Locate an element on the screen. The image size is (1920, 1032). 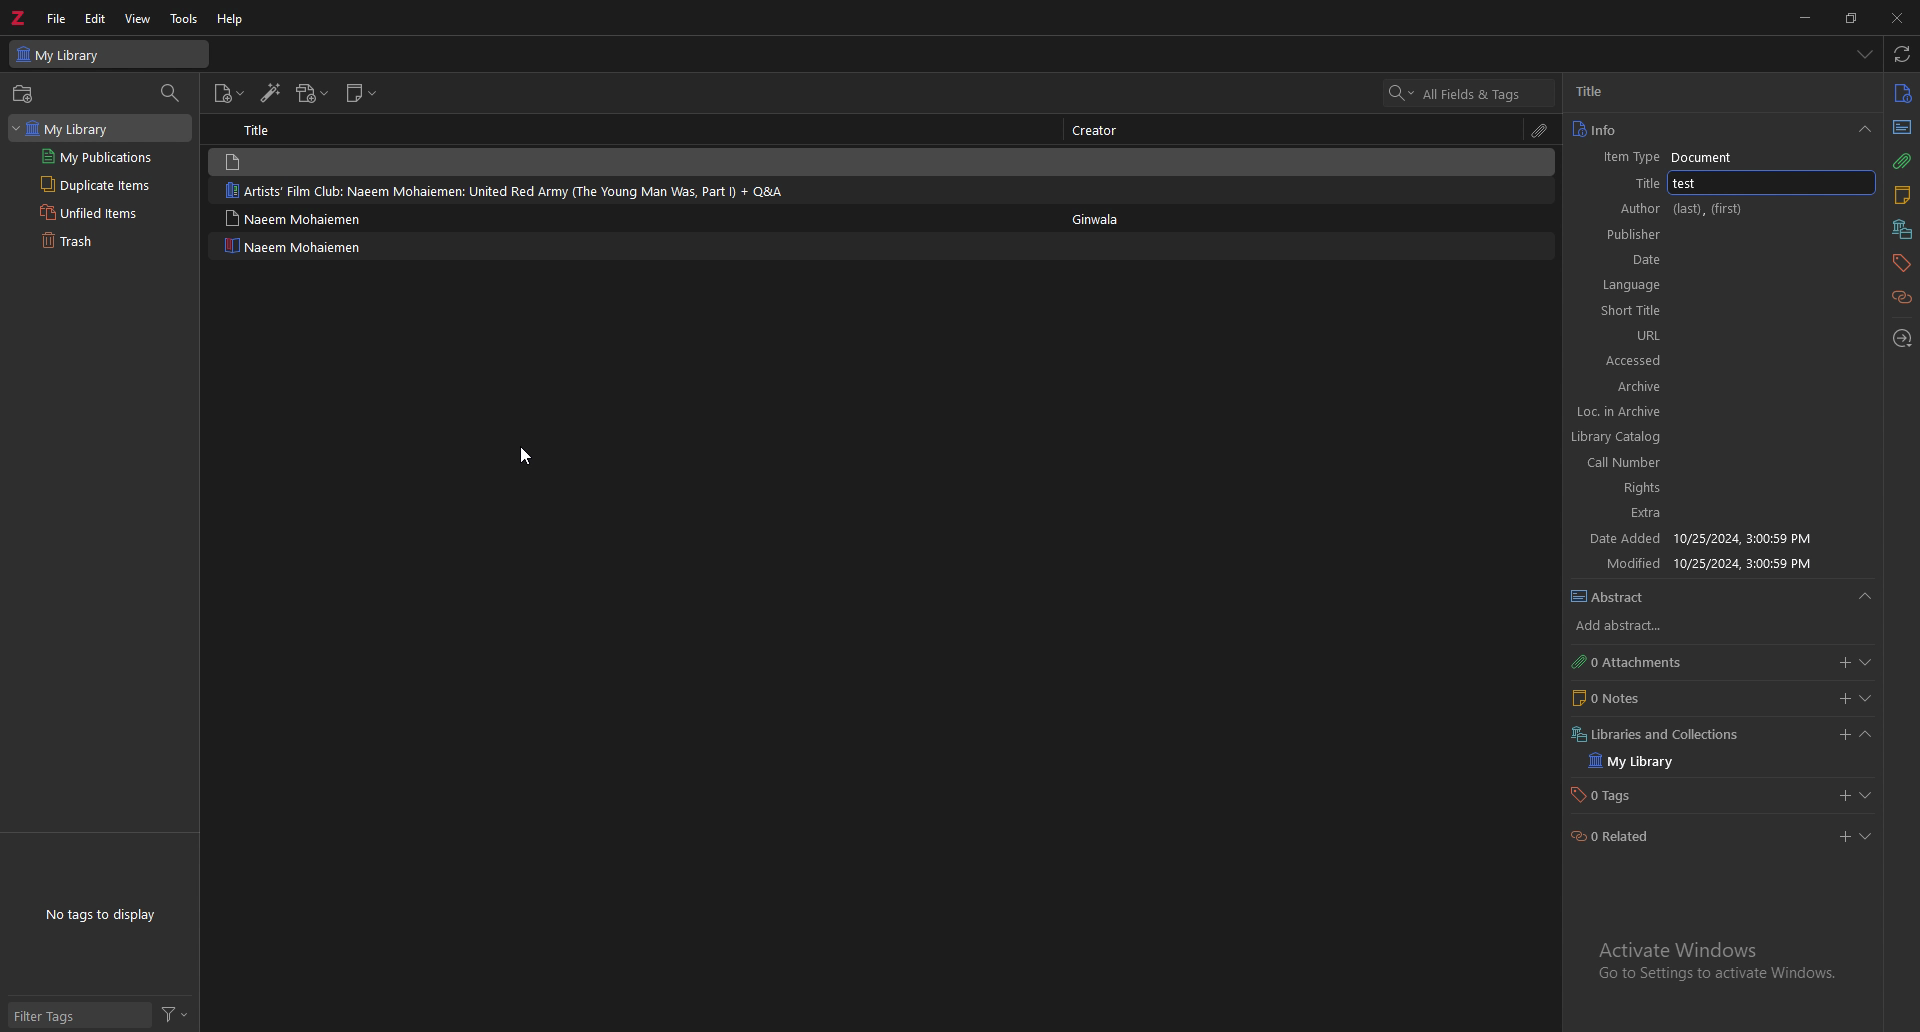
item is located at coordinates (635, 161).